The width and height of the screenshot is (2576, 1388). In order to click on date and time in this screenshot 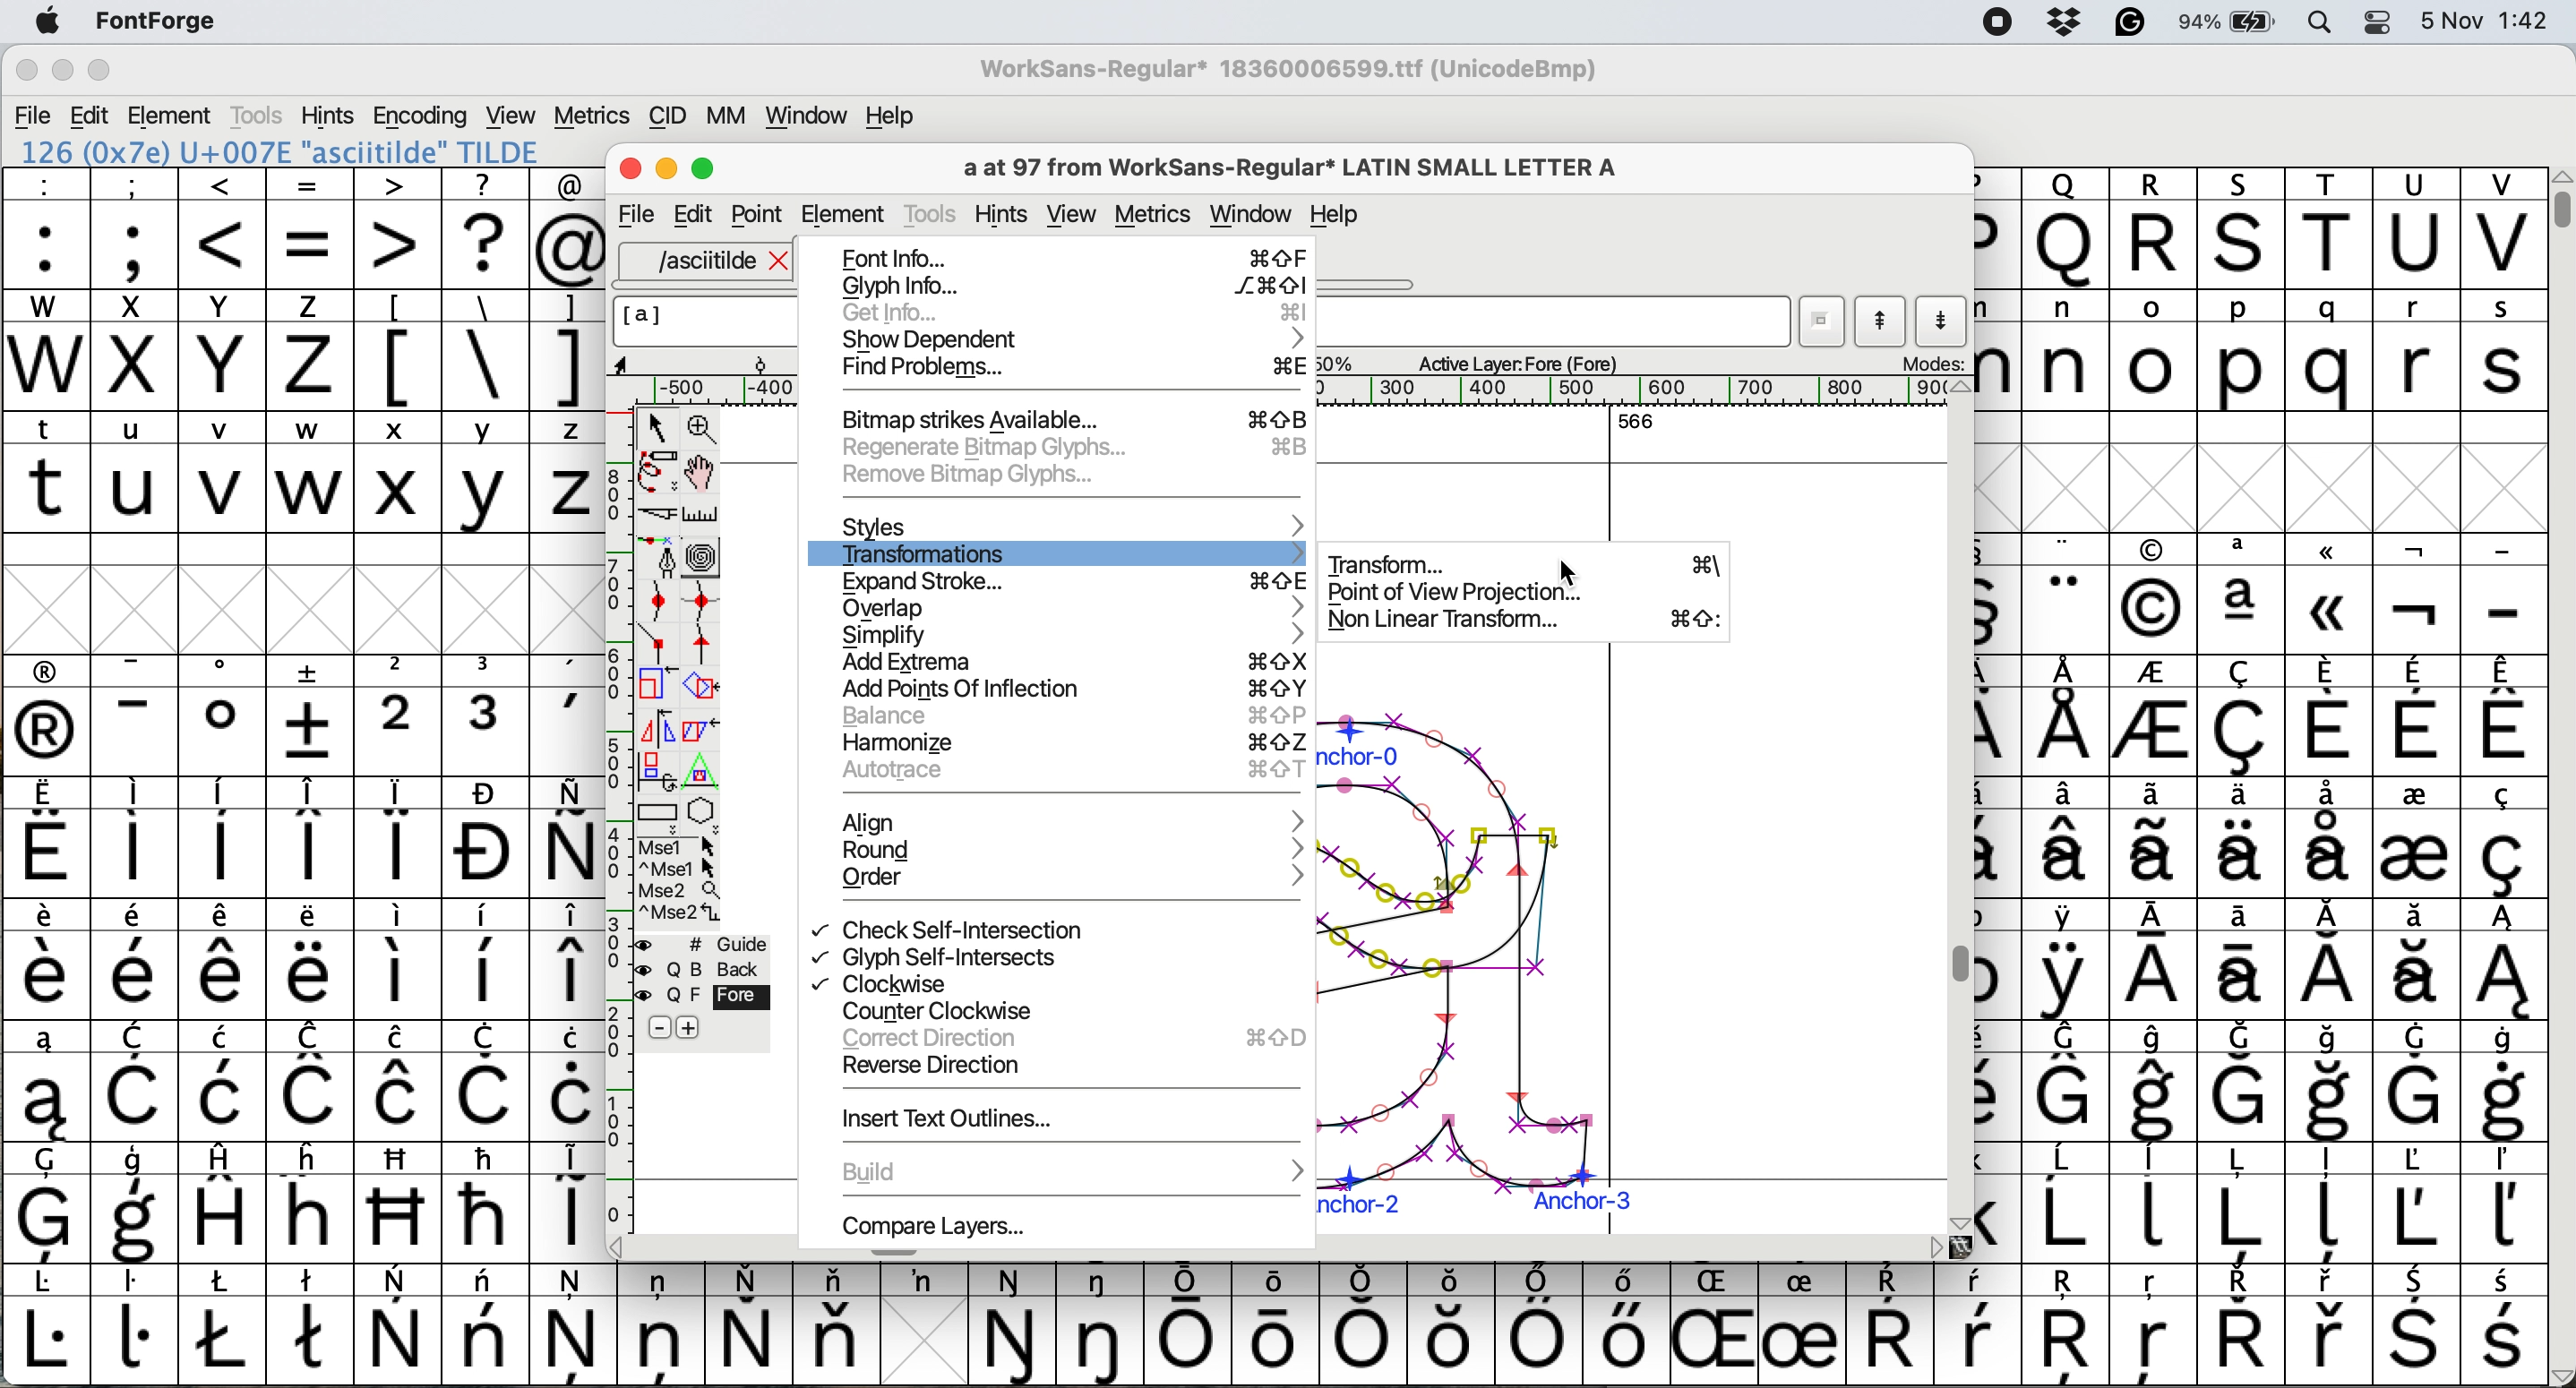, I will do `click(2486, 18)`.